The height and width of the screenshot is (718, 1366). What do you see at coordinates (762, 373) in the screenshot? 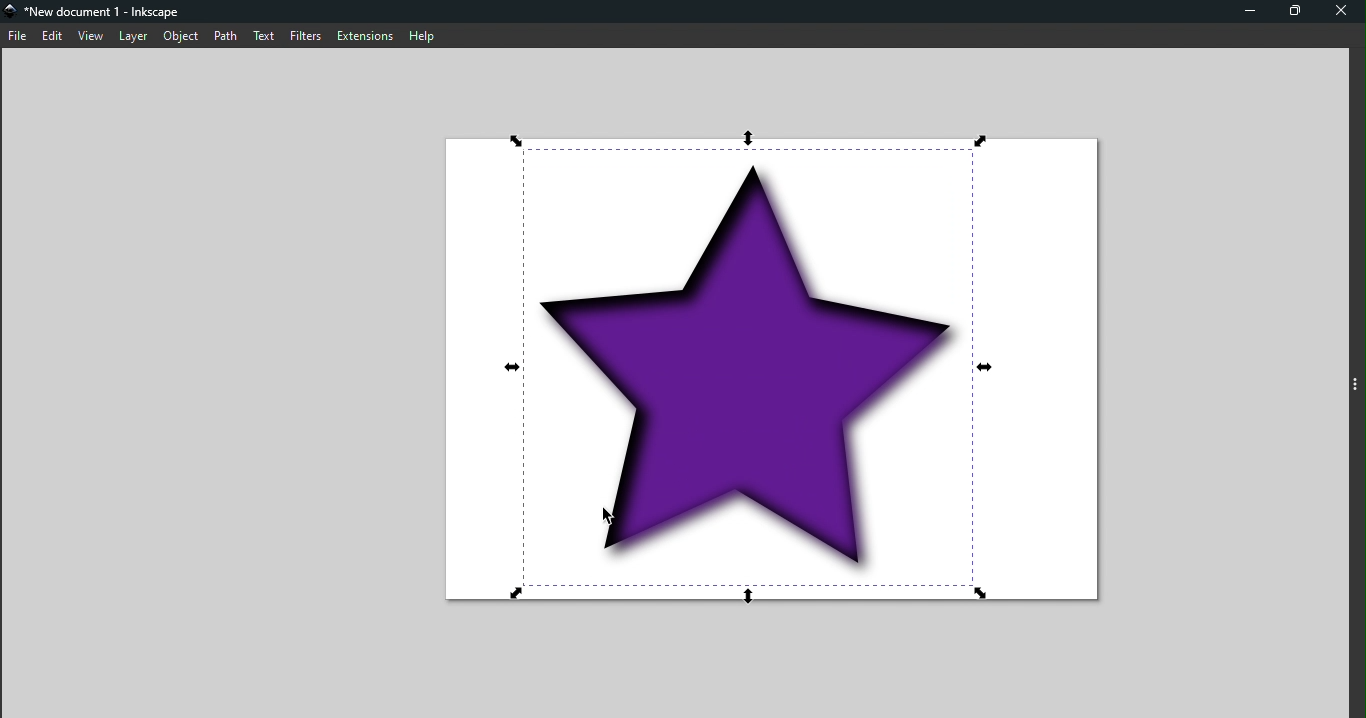
I see `Canvas` at bounding box center [762, 373].